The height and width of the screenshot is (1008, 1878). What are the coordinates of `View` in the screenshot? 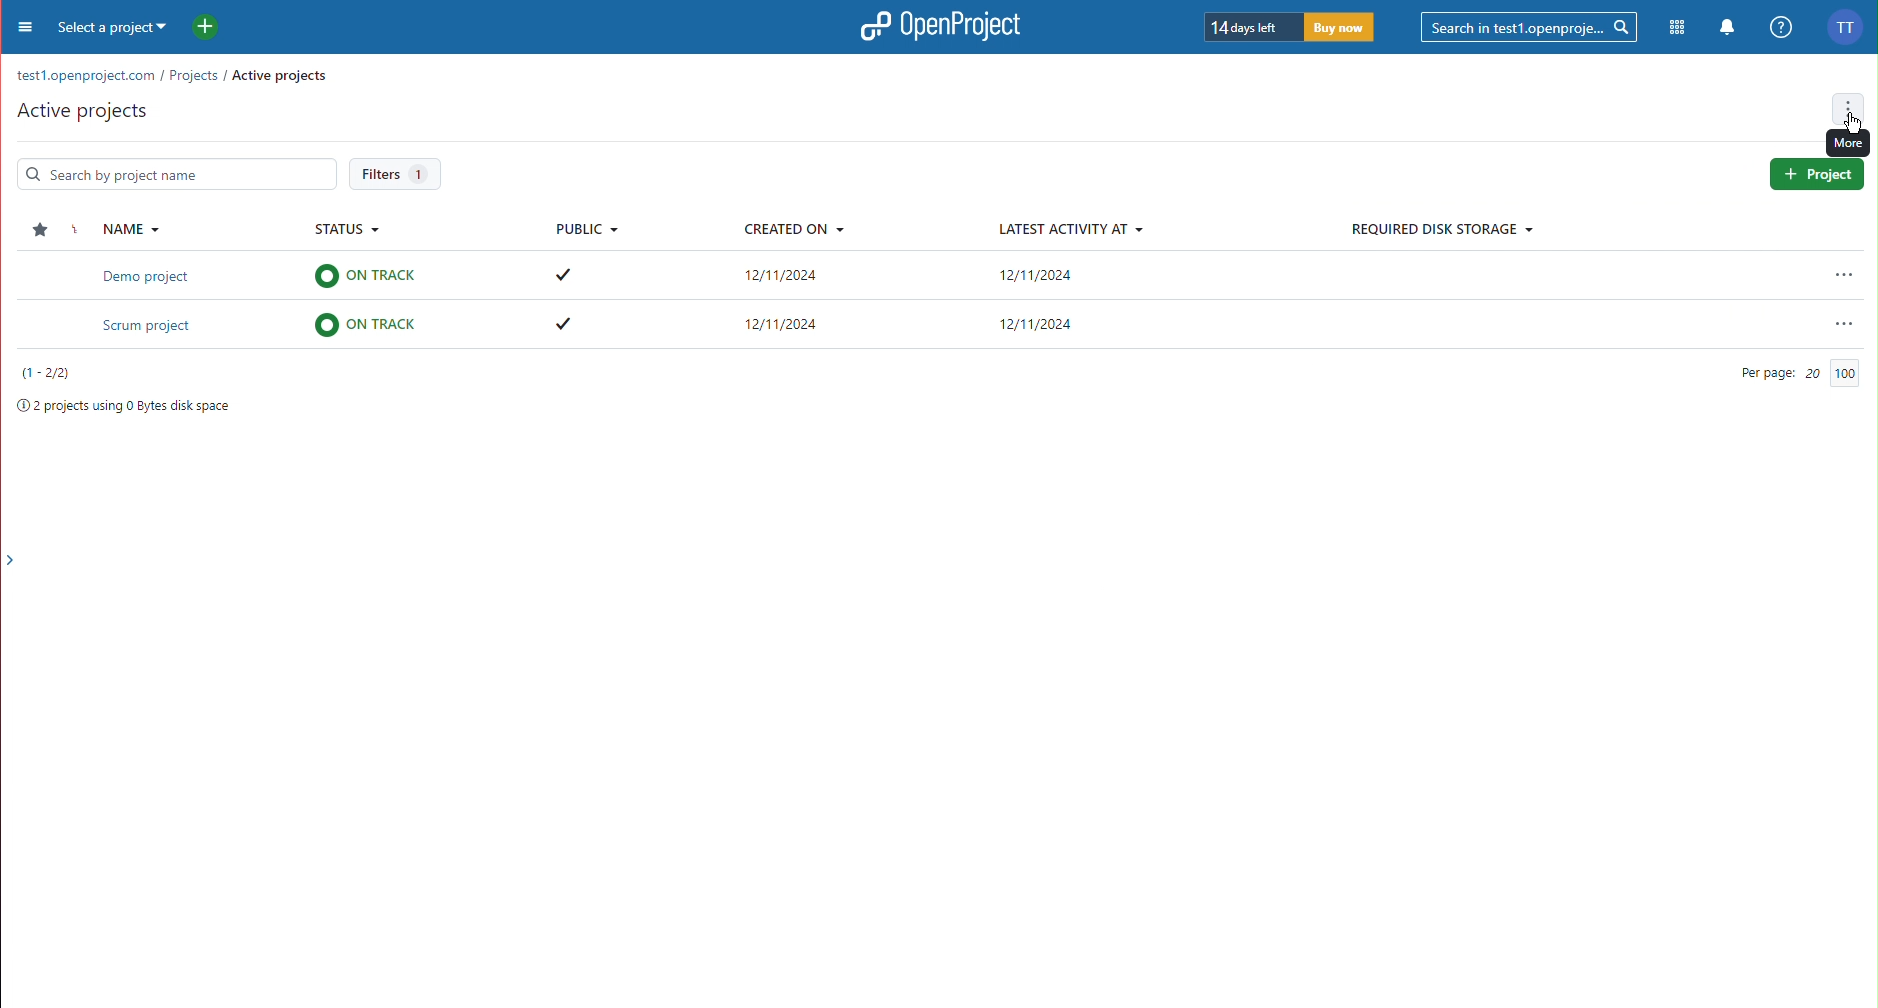 It's located at (1852, 142).